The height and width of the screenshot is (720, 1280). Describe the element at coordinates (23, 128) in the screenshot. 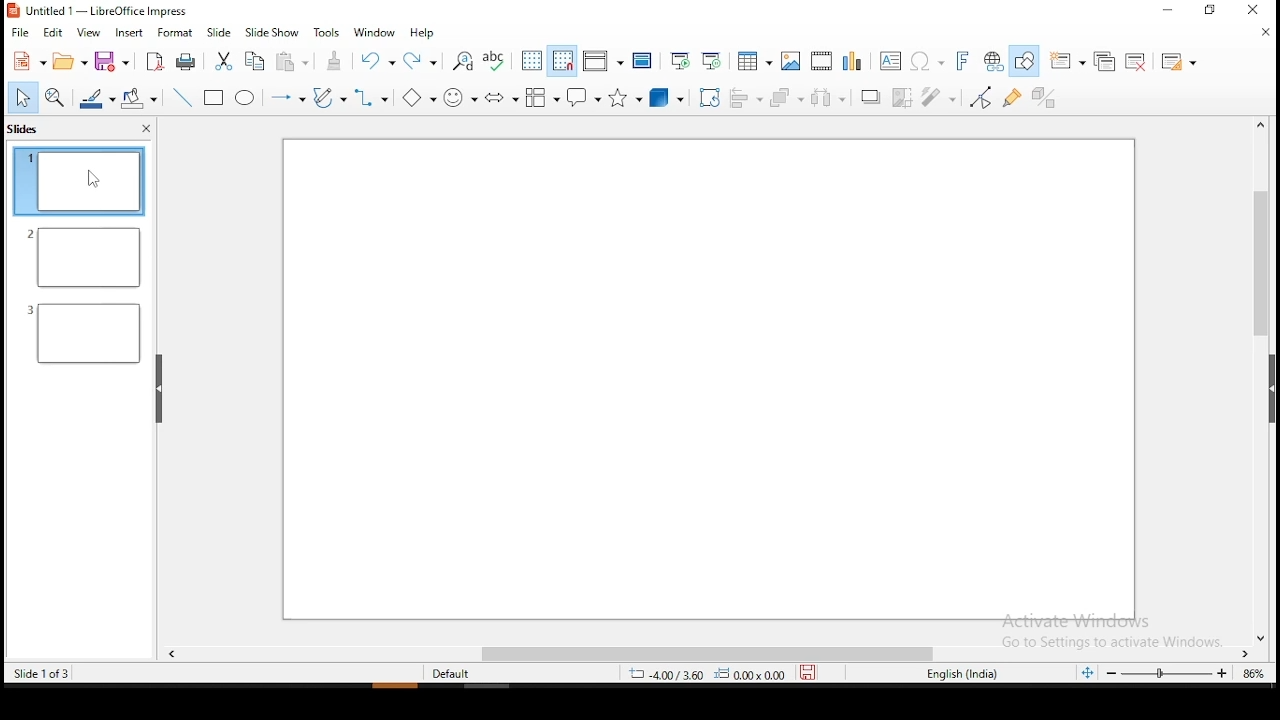

I see `slides` at that location.